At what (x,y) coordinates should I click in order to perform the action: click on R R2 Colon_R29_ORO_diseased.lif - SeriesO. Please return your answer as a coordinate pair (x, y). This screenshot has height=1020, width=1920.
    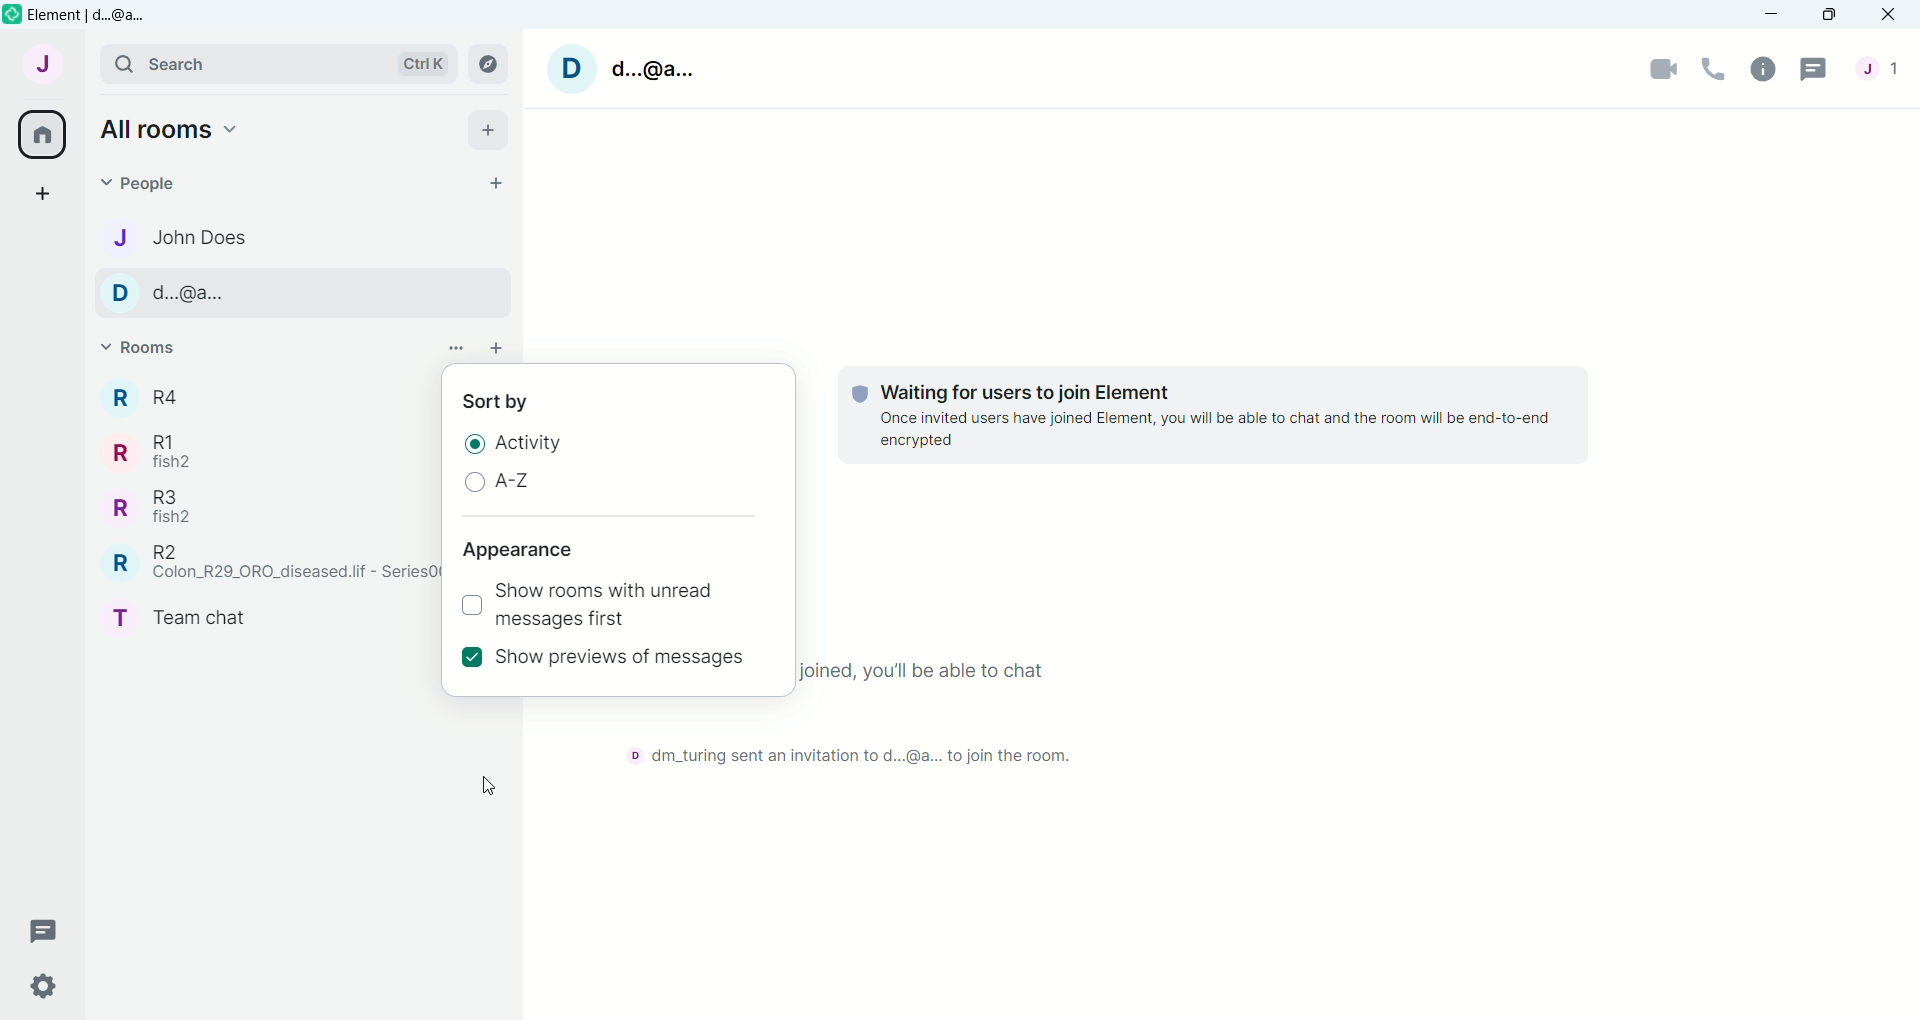
    Looking at the image, I should click on (272, 564).